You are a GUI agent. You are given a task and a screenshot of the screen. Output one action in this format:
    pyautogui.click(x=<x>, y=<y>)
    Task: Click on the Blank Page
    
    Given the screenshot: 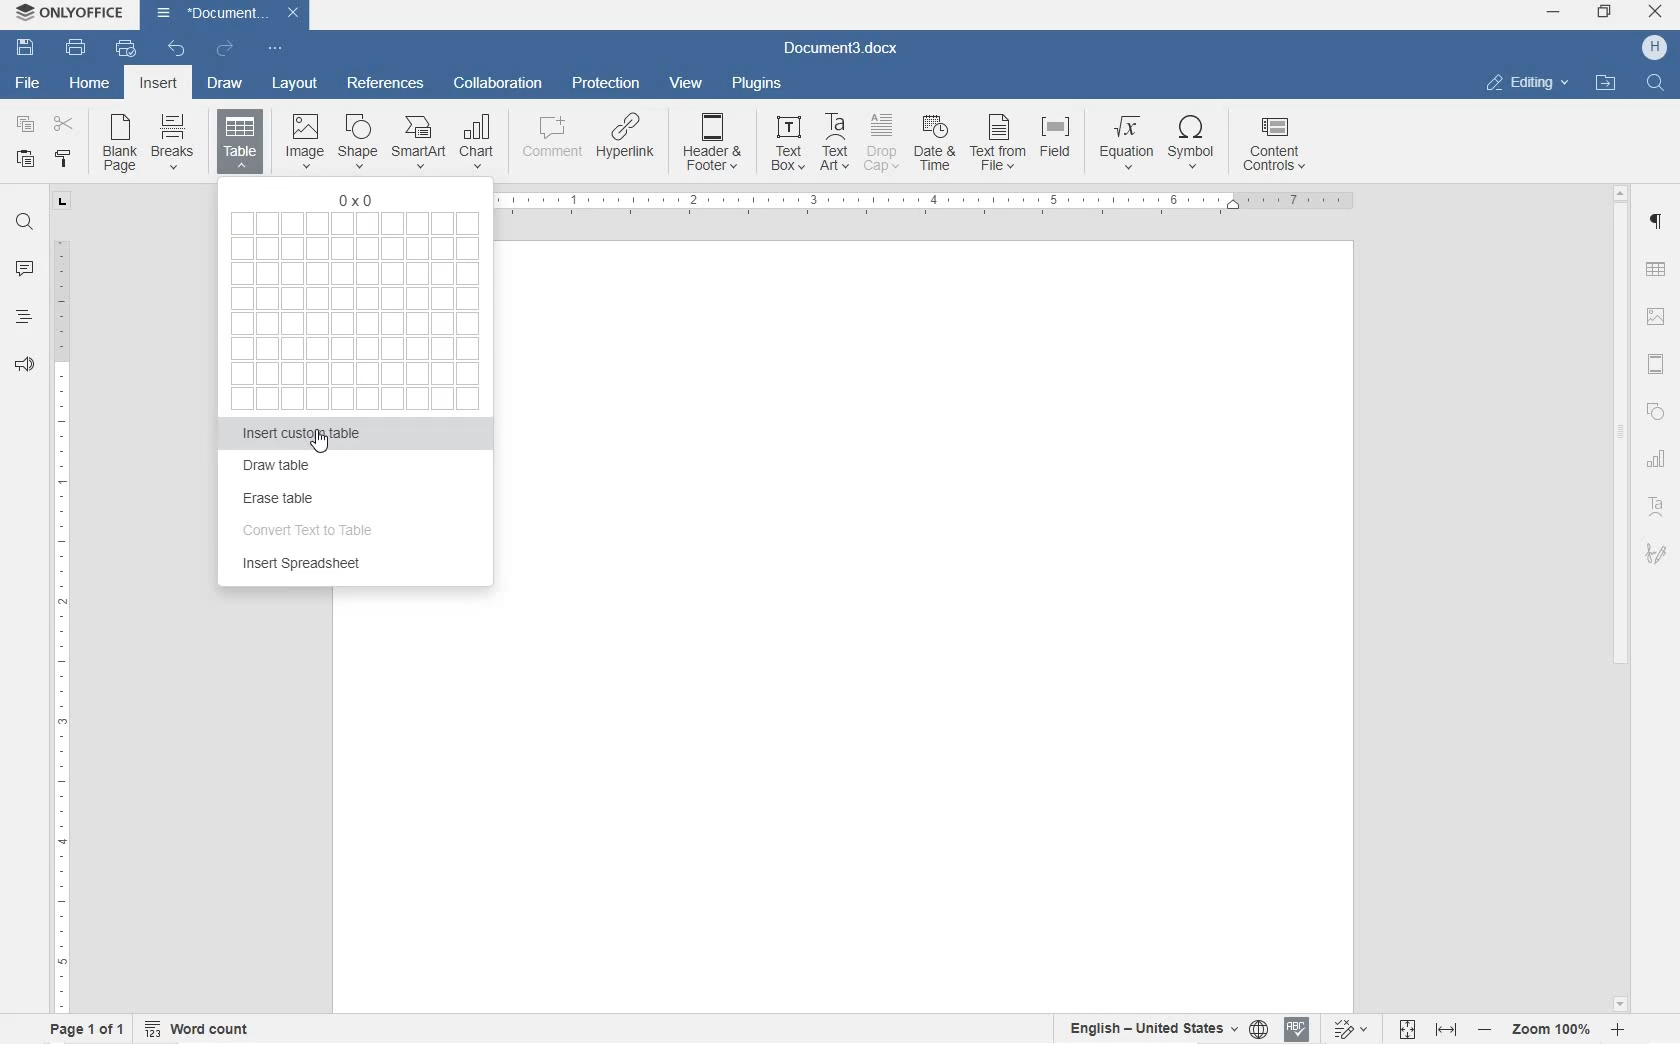 What is the action you would take?
    pyautogui.click(x=120, y=144)
    